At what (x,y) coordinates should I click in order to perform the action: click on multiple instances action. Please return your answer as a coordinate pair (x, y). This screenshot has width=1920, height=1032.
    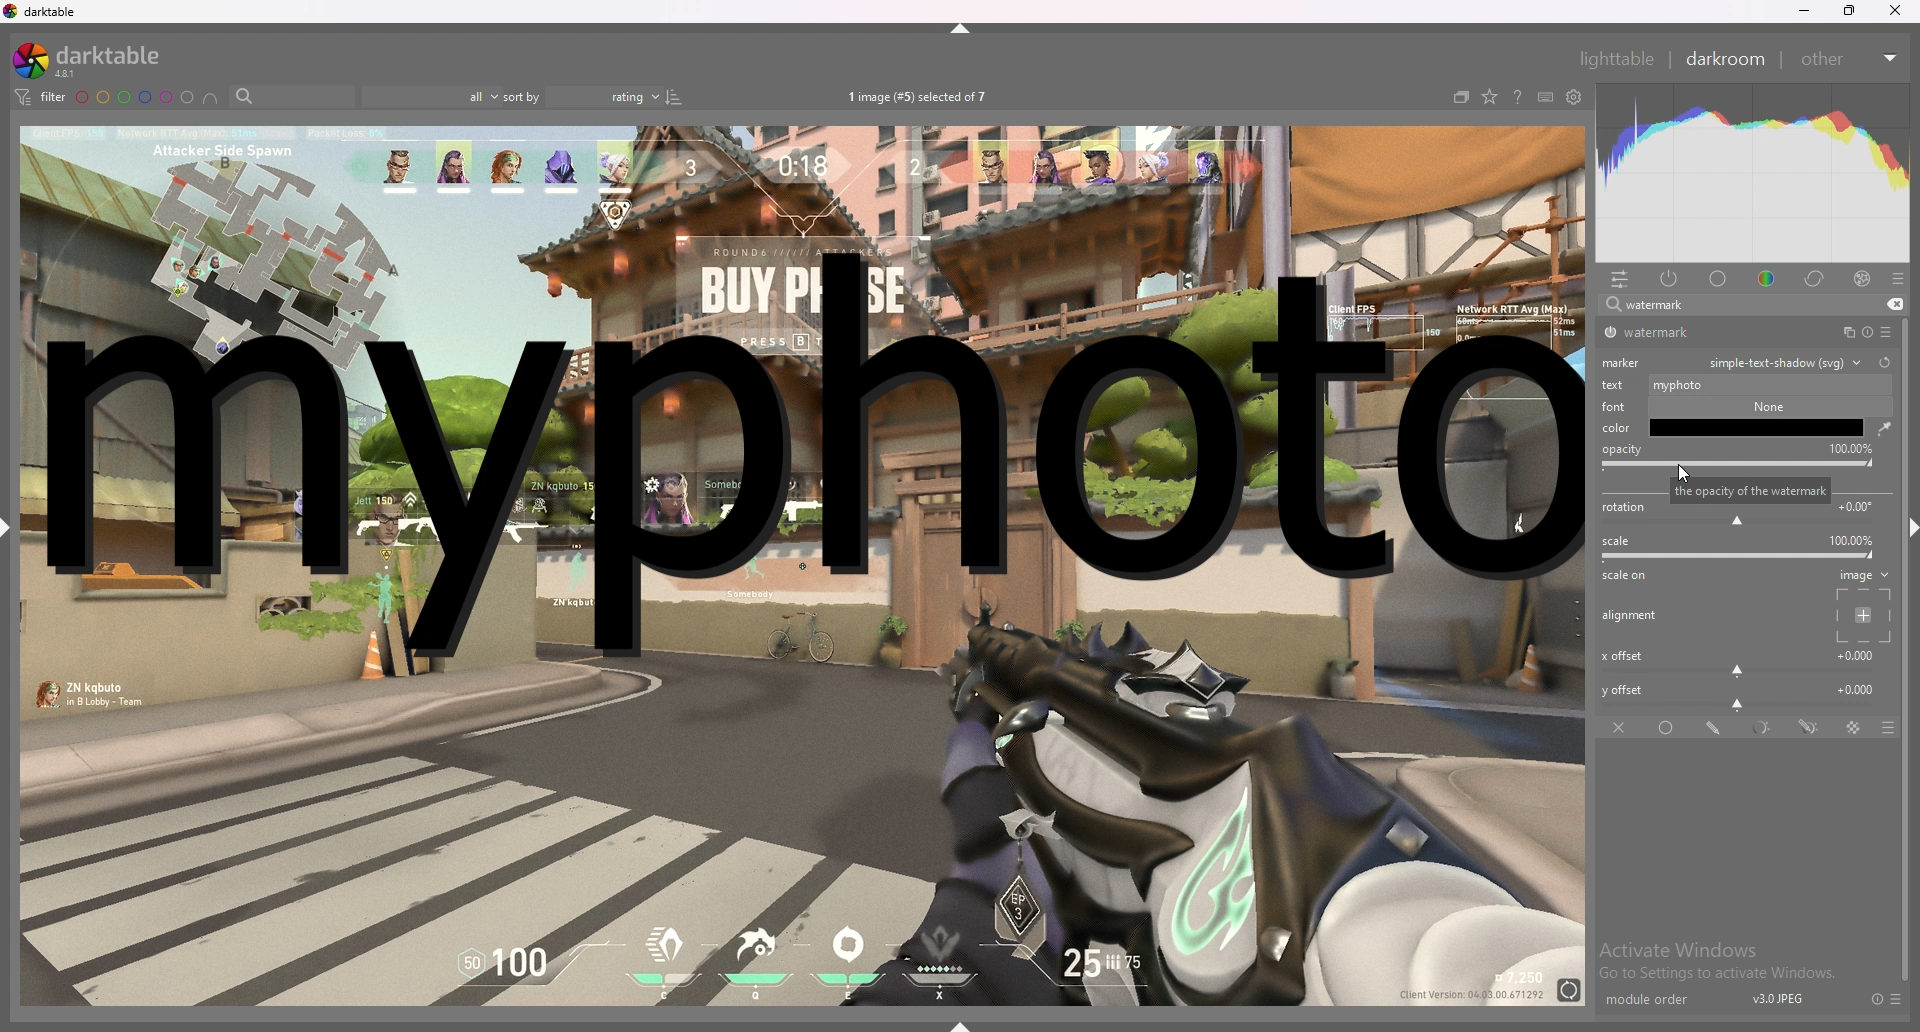
    Looking at the image, I should click on (1843, 333).